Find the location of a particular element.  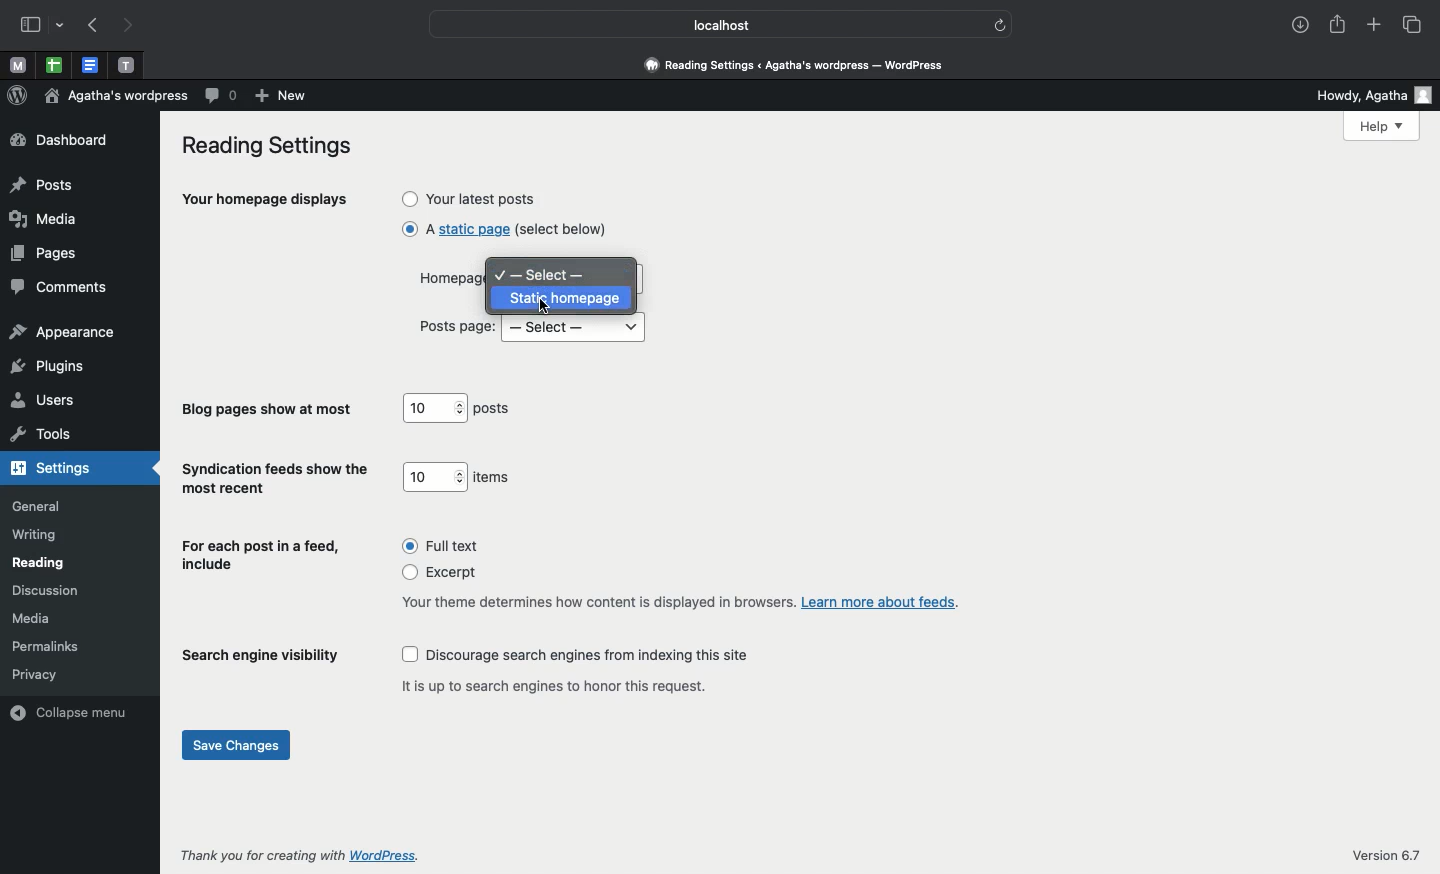

Pinned tabs is located at coordinates (53, 65).